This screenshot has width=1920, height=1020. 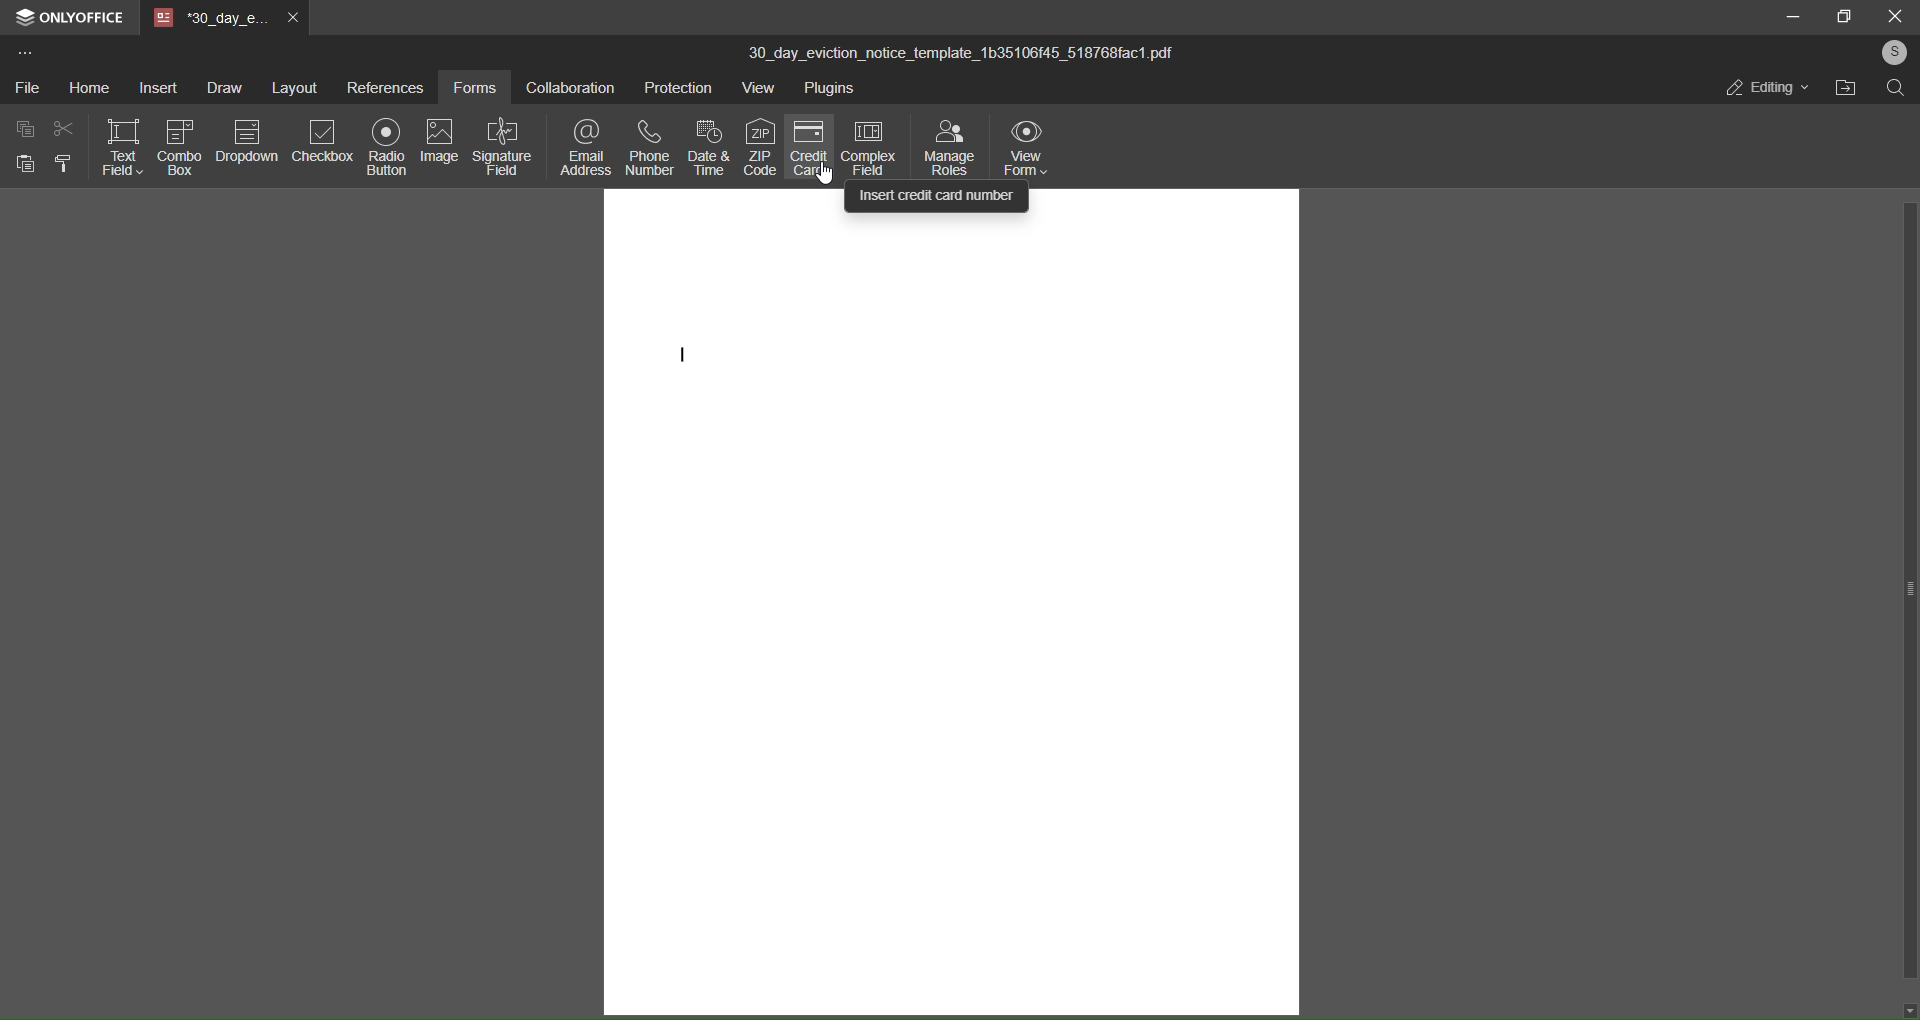 What do you see at coordinates (710, 147) in the screenshot?
I see `date and time` at bounding box center [710, 147].